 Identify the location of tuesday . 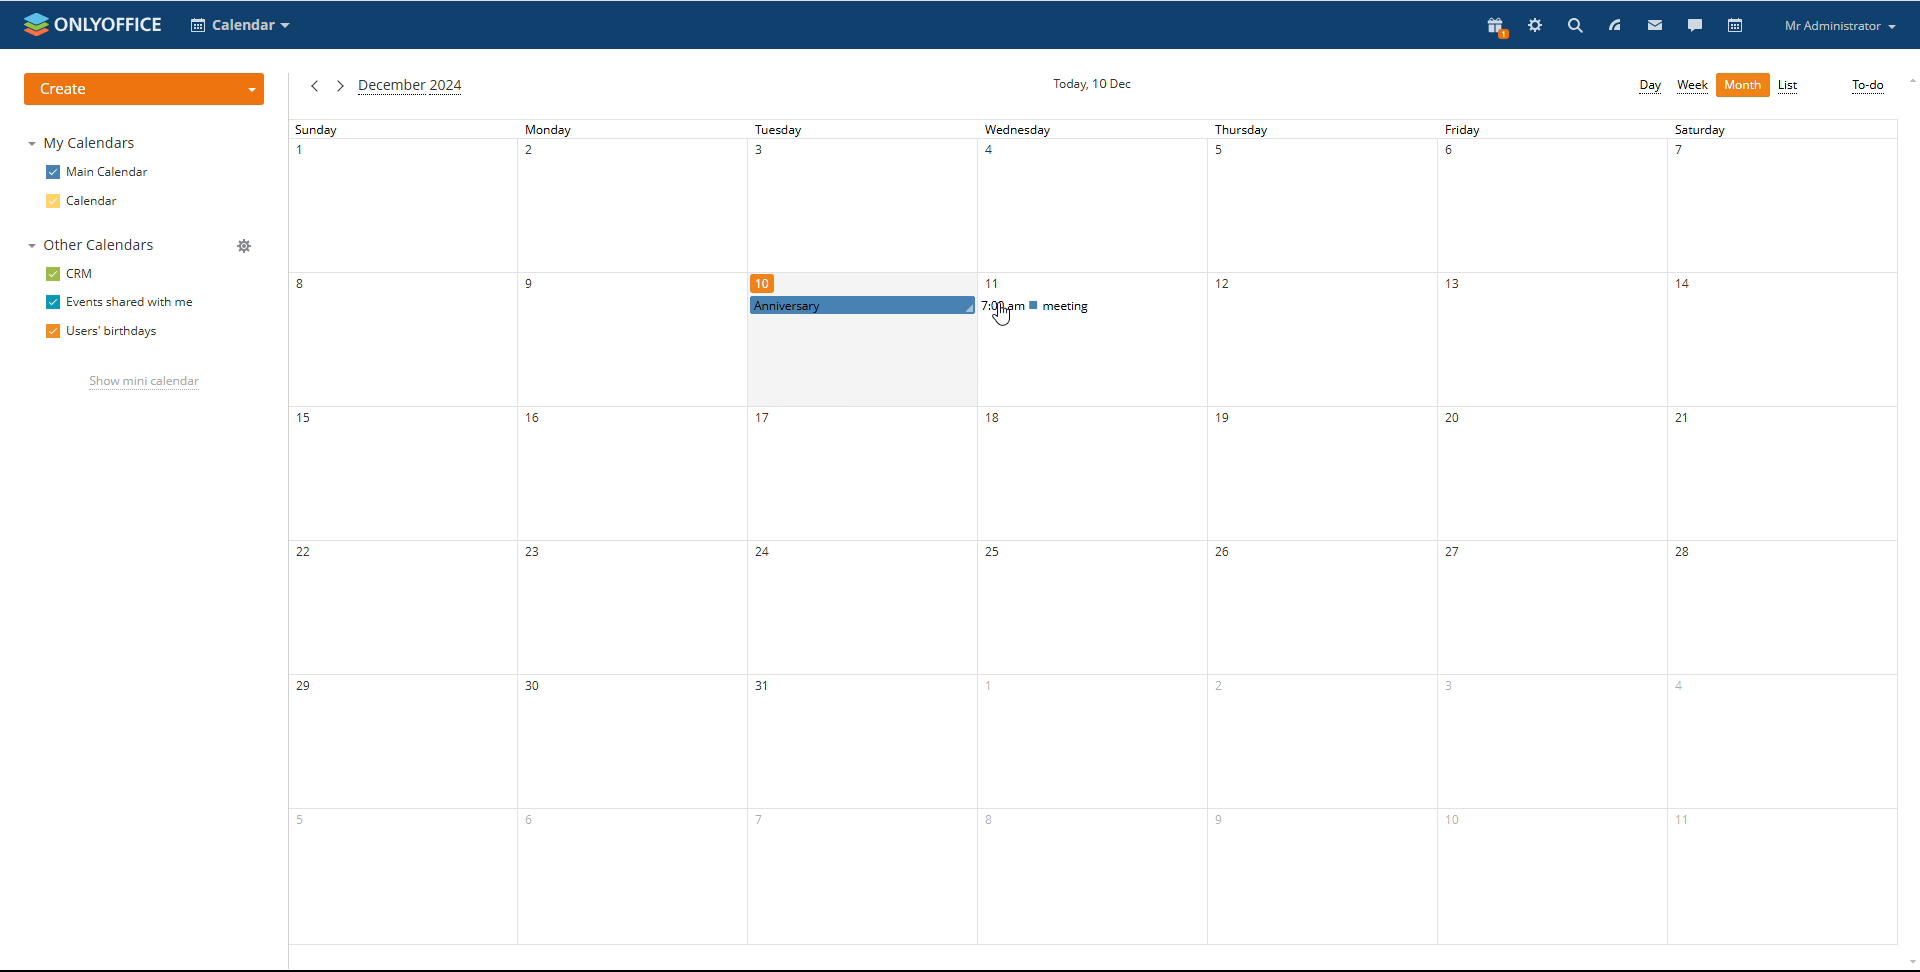
(860, 206).